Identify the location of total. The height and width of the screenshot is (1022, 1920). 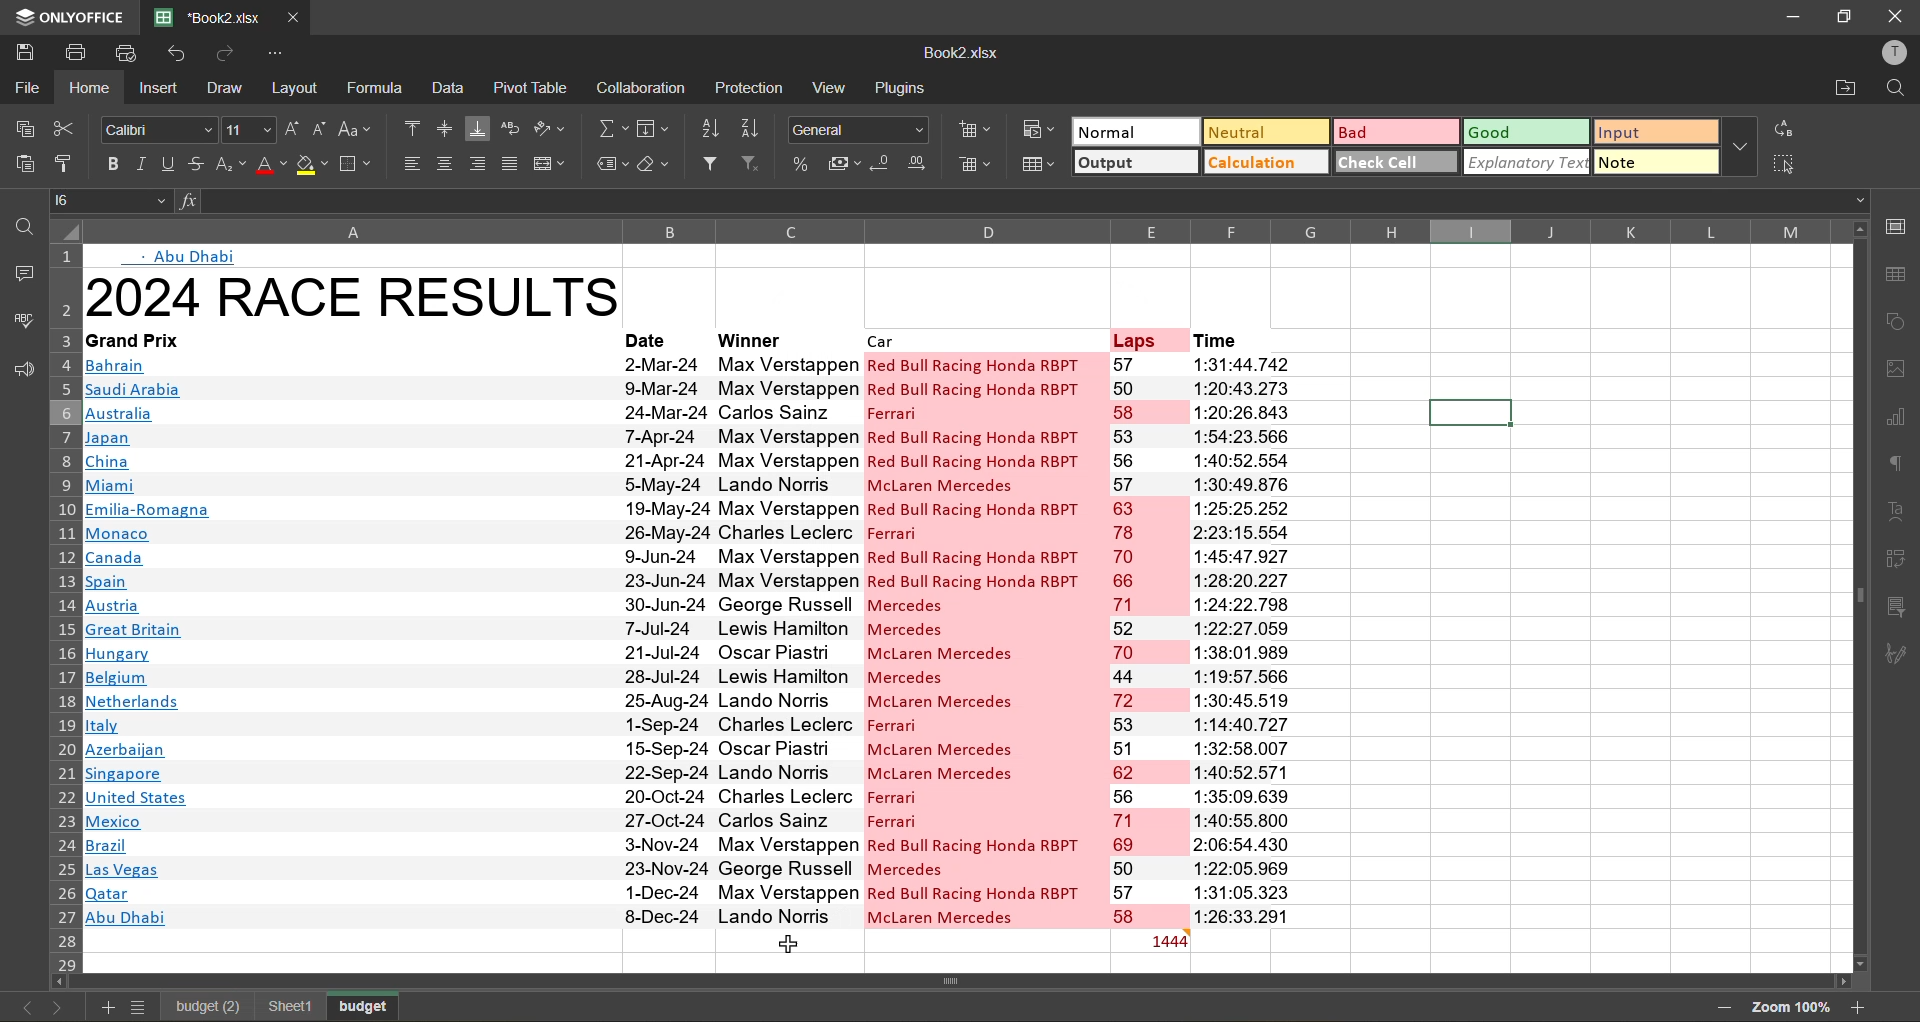
(1149, 940).